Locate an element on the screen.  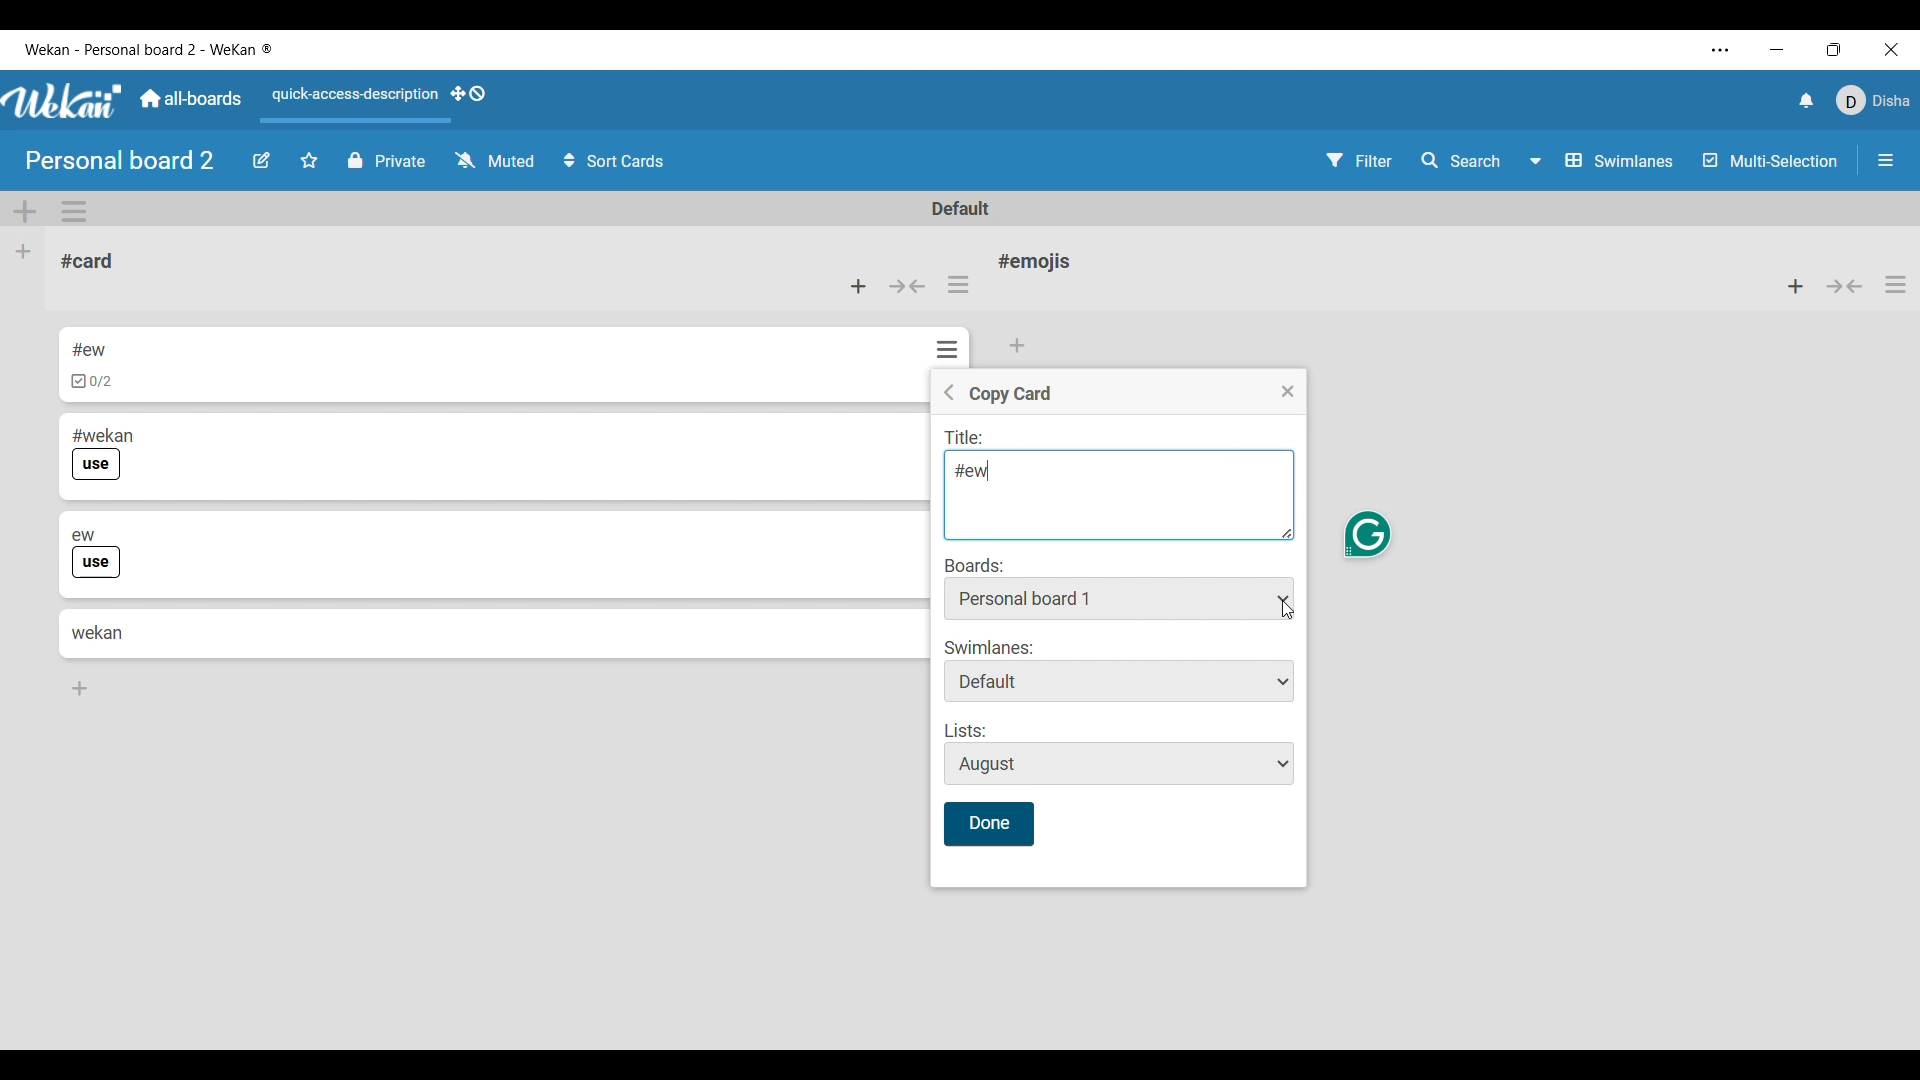
Indicates checklist in card 1 is located at coordinates (92, 382).